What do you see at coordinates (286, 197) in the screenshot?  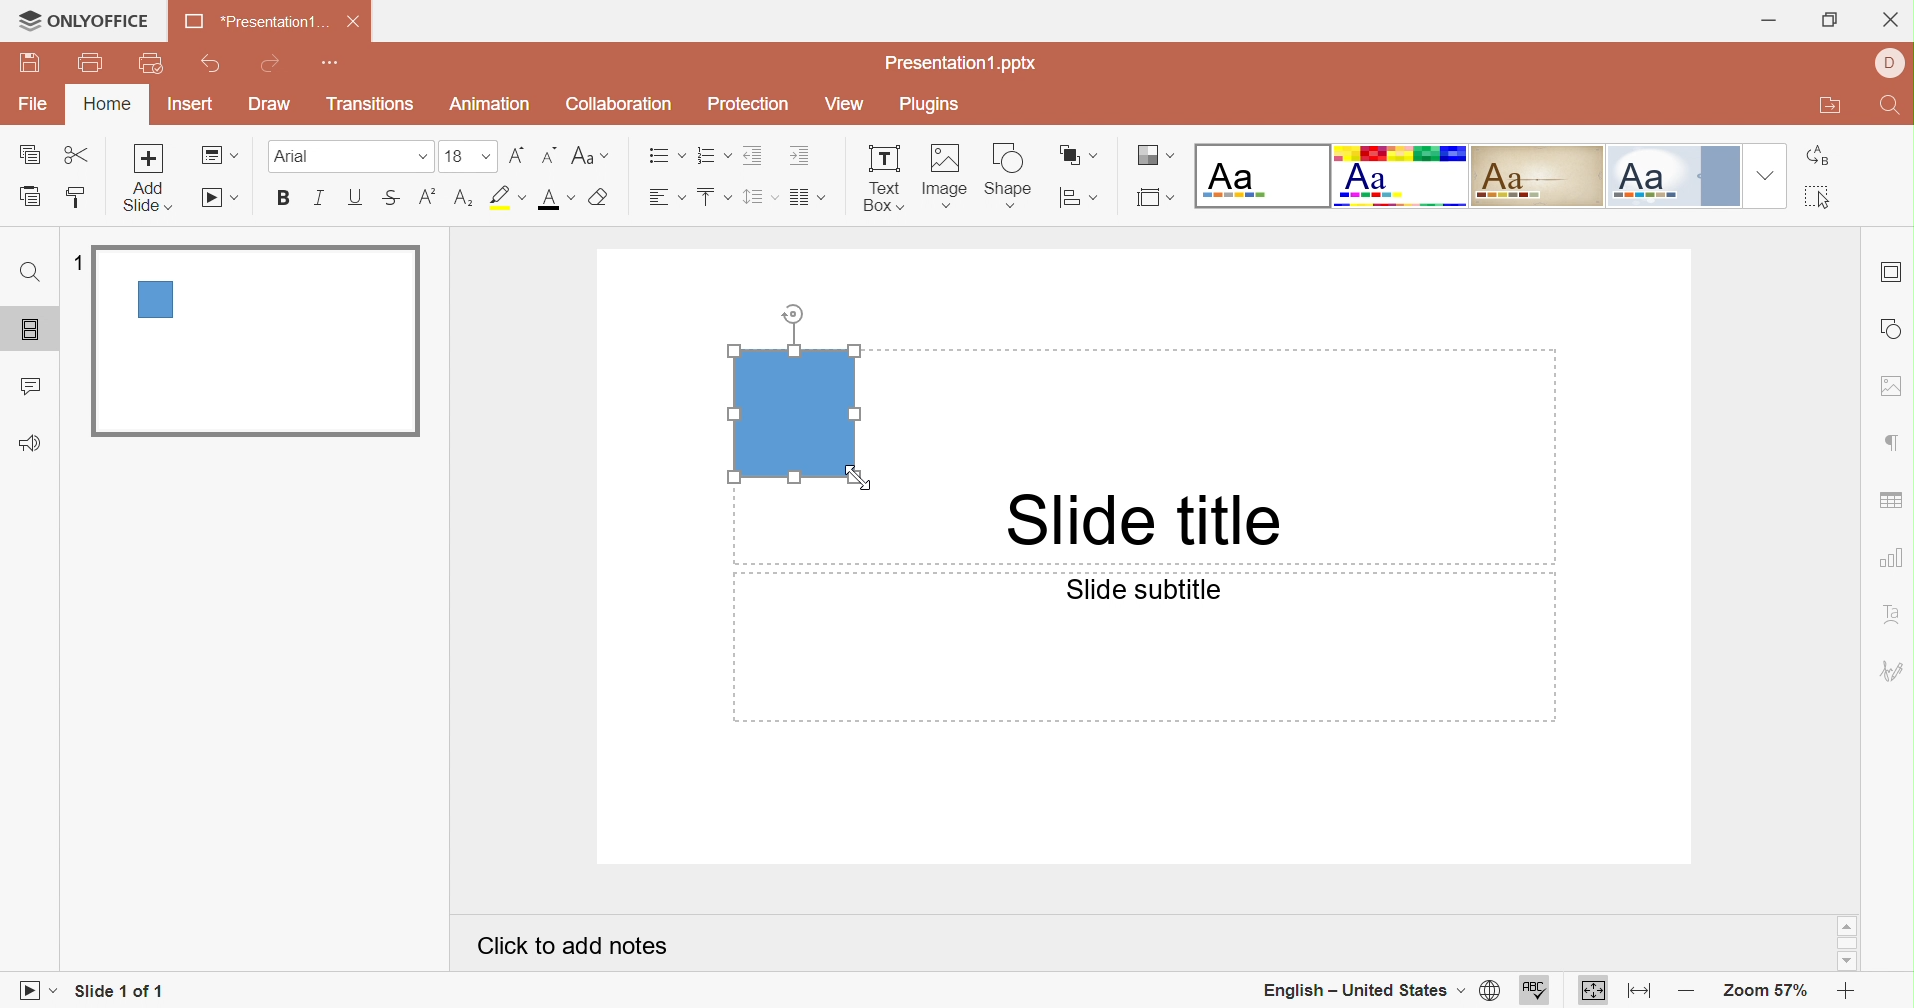 I see `Bold` at bounding box center [286, 197].